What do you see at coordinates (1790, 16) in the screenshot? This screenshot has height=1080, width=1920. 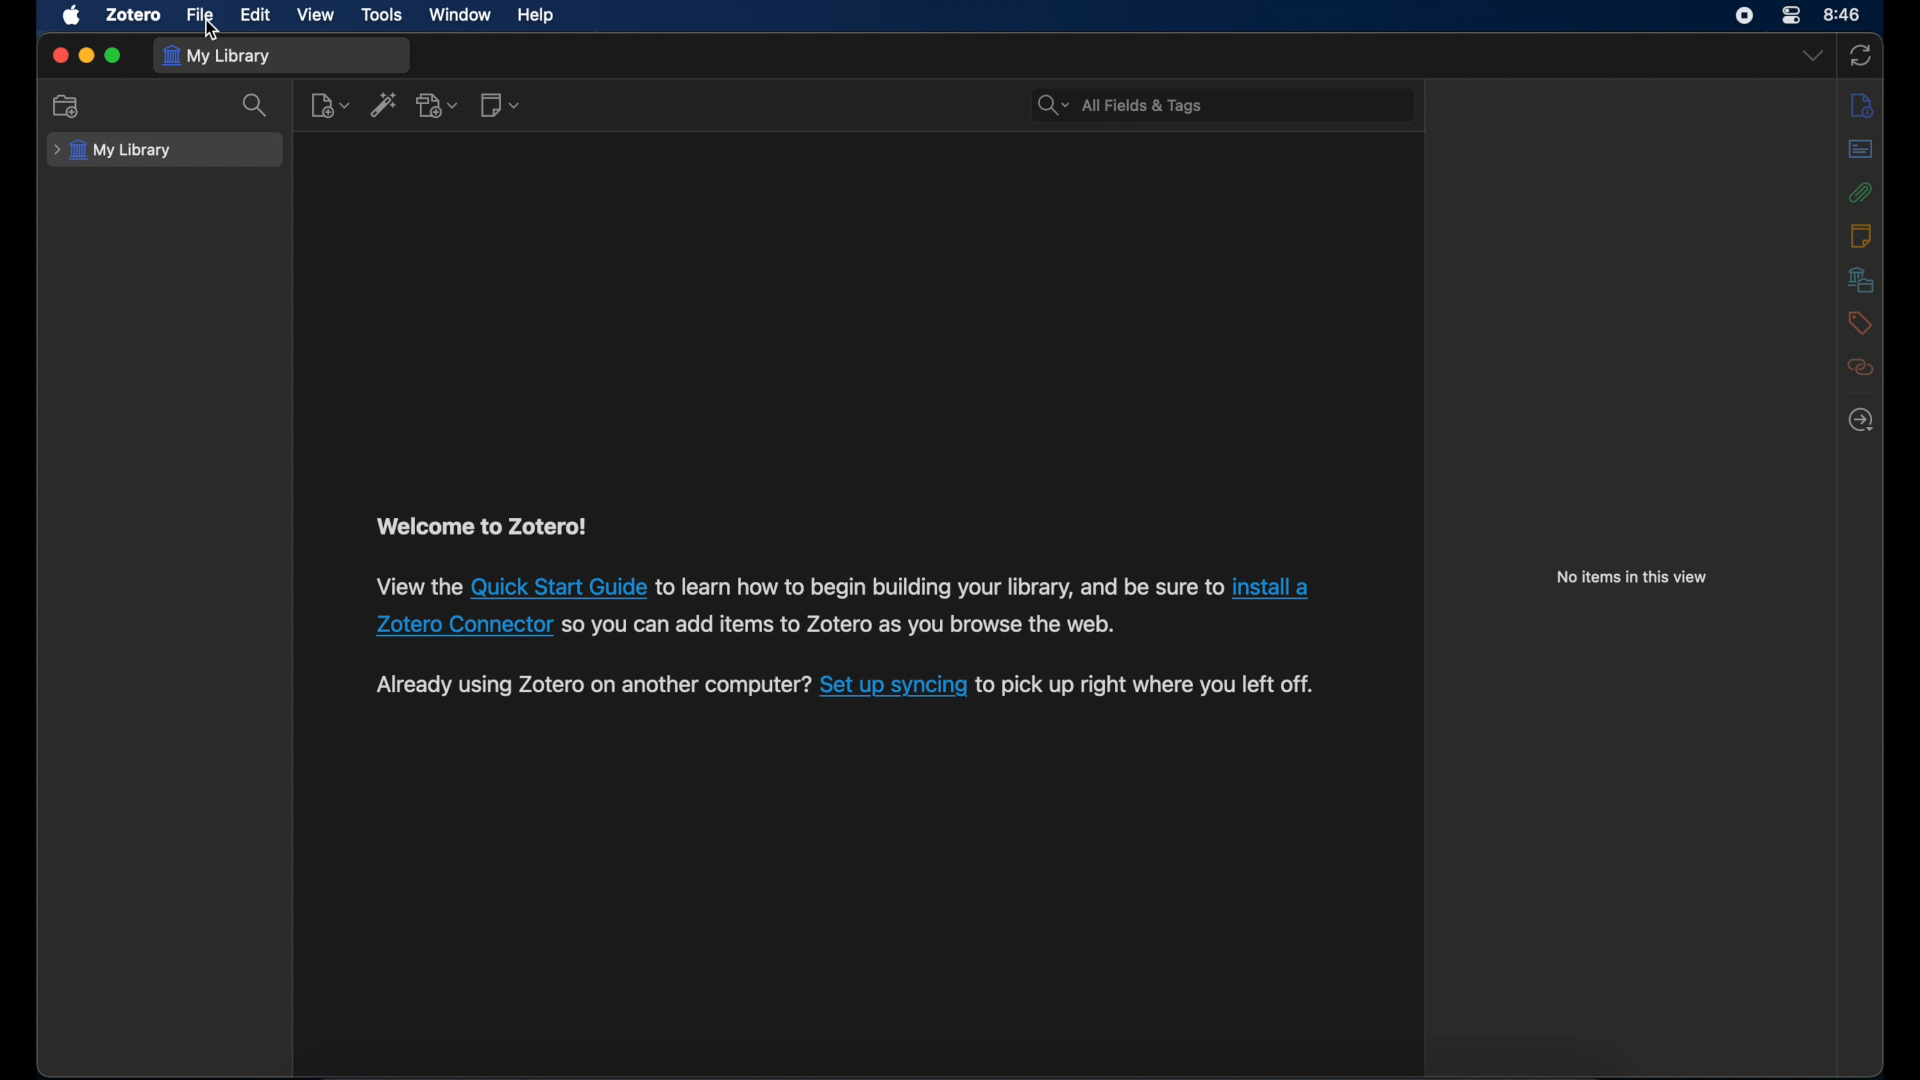 I see `control center` at bounding box center [1790, 16].